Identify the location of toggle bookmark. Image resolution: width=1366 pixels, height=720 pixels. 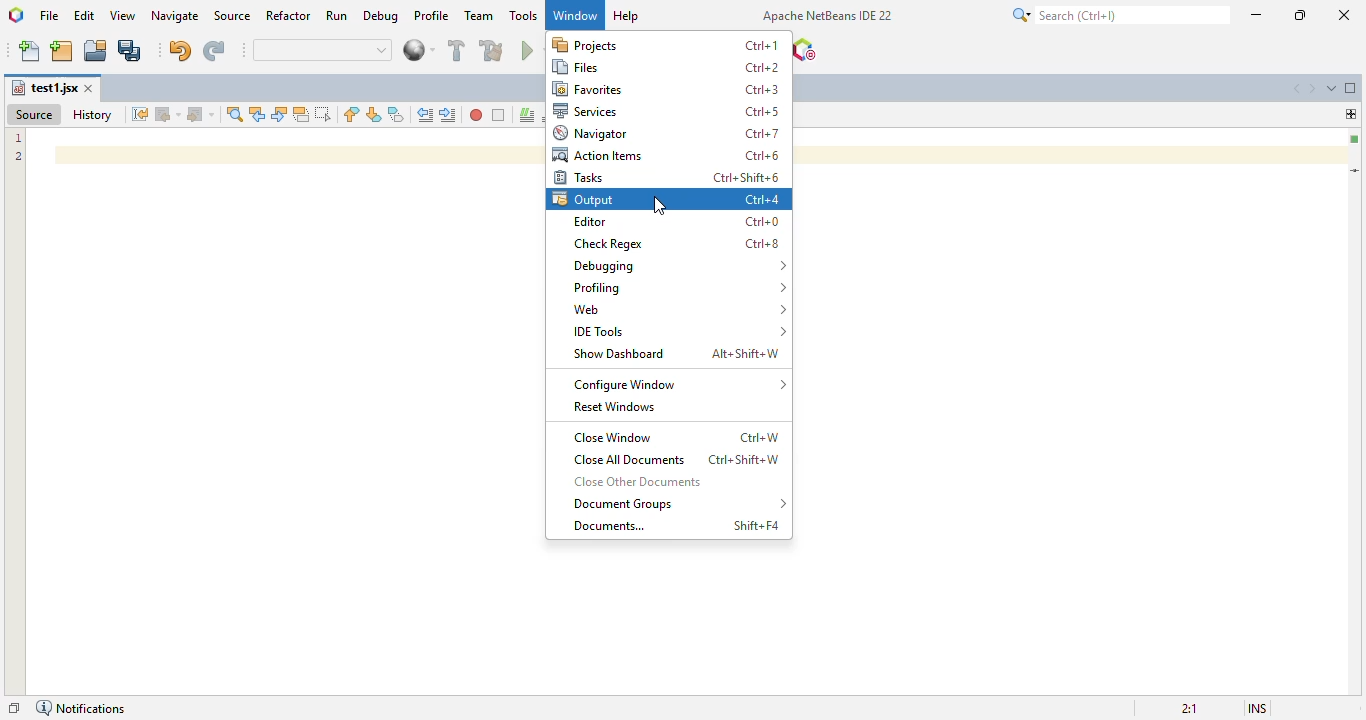
(396, 114).